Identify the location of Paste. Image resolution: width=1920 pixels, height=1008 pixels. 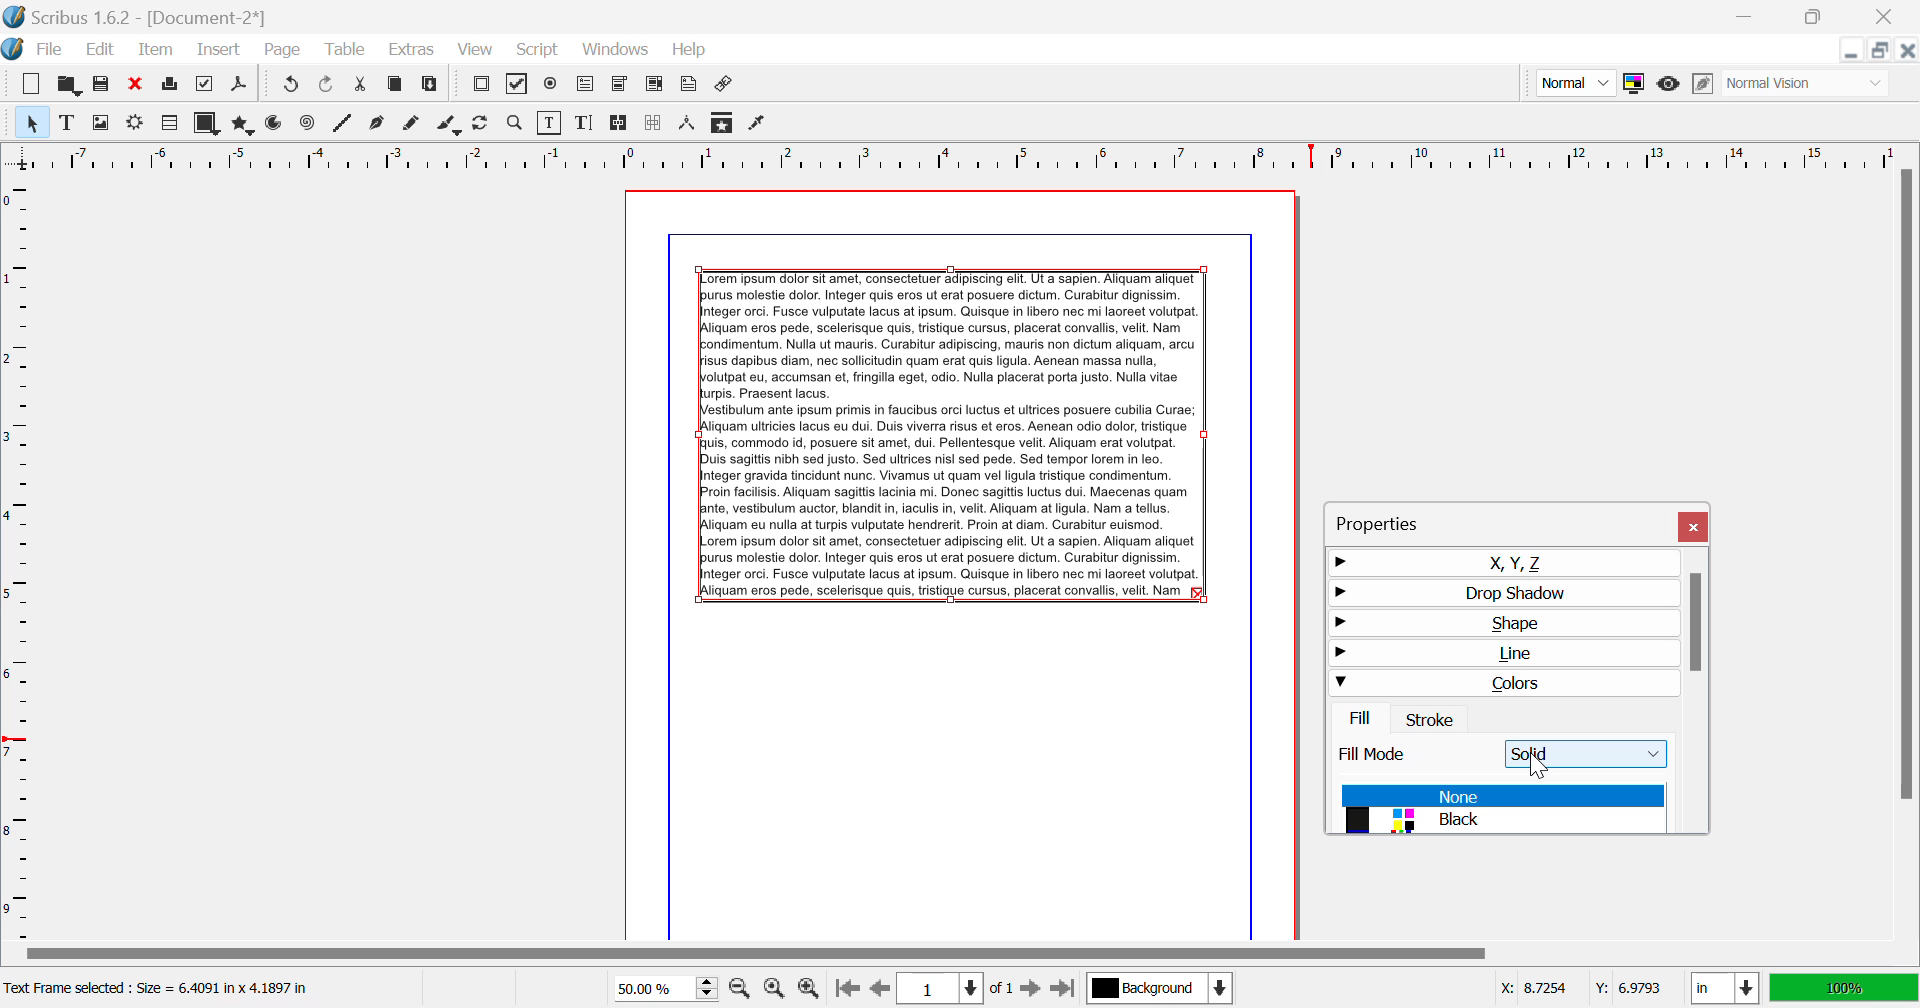
(432, 87).